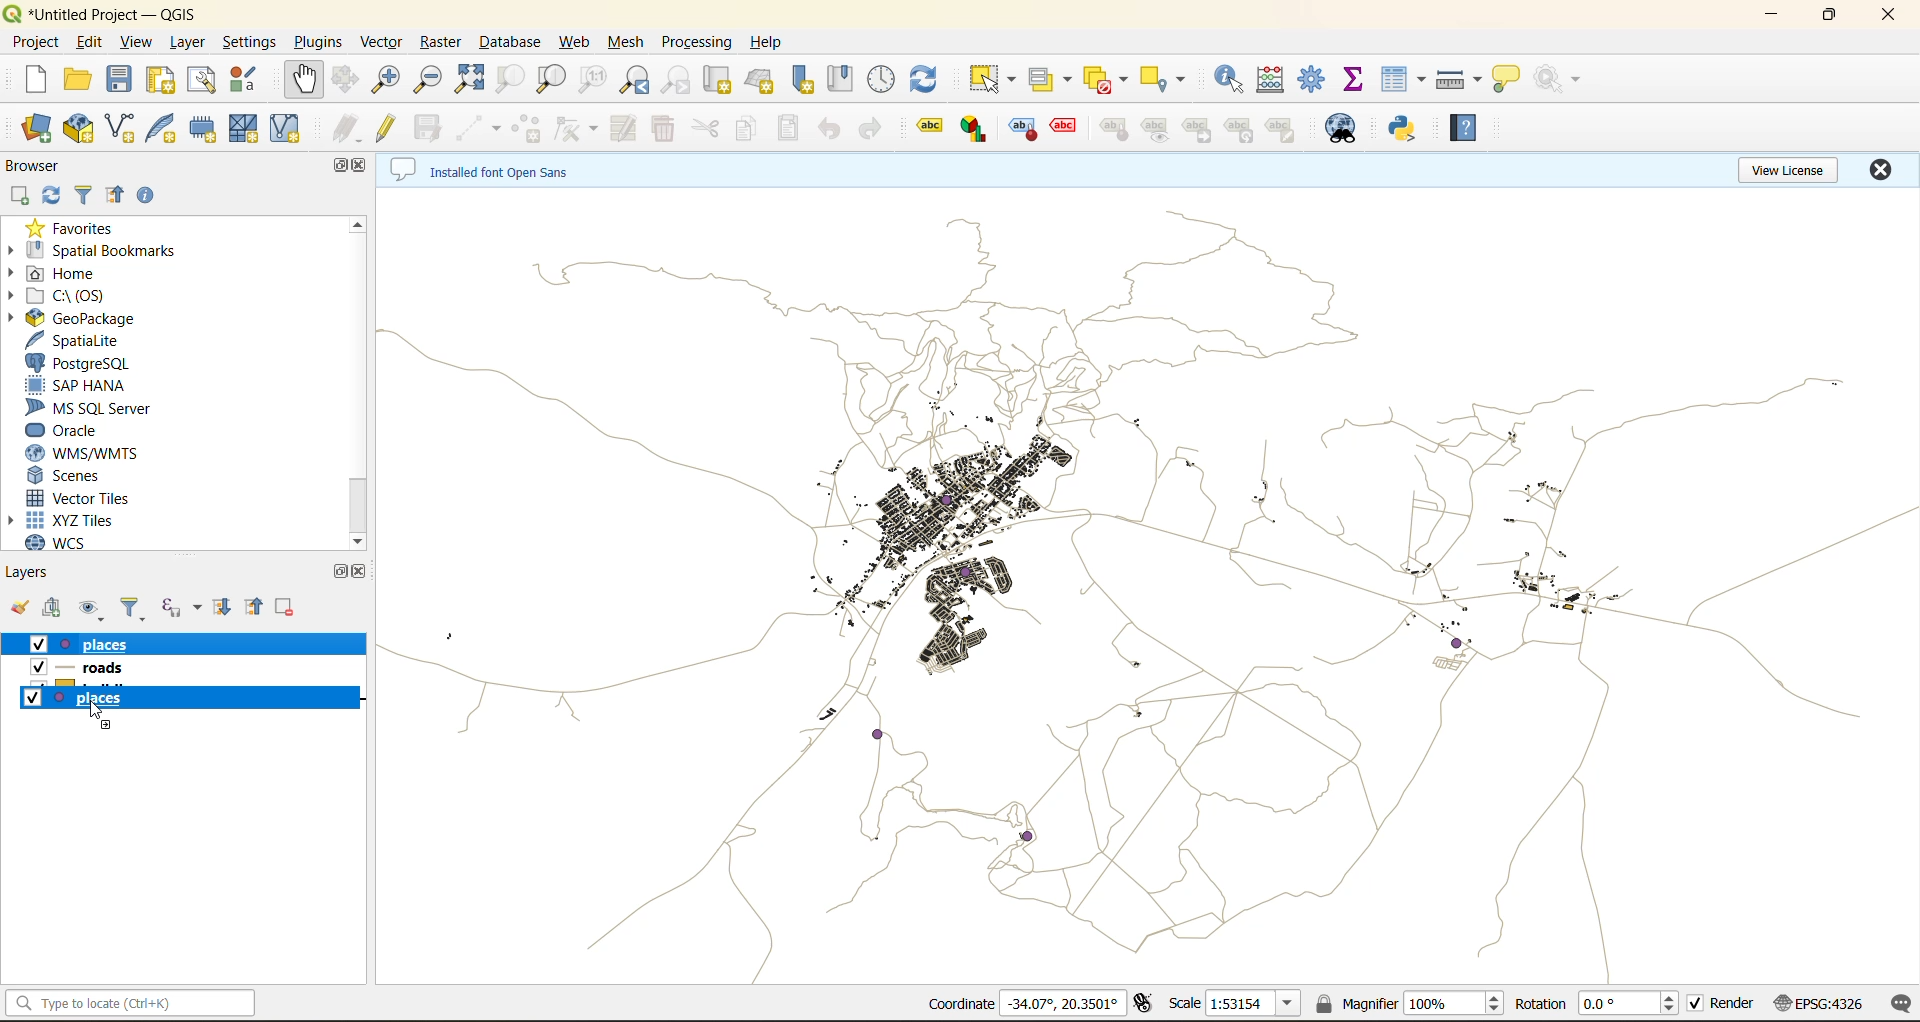  Describe the element at coordinates (526, 126) in the screenshot. I see `add polygon` at that location.